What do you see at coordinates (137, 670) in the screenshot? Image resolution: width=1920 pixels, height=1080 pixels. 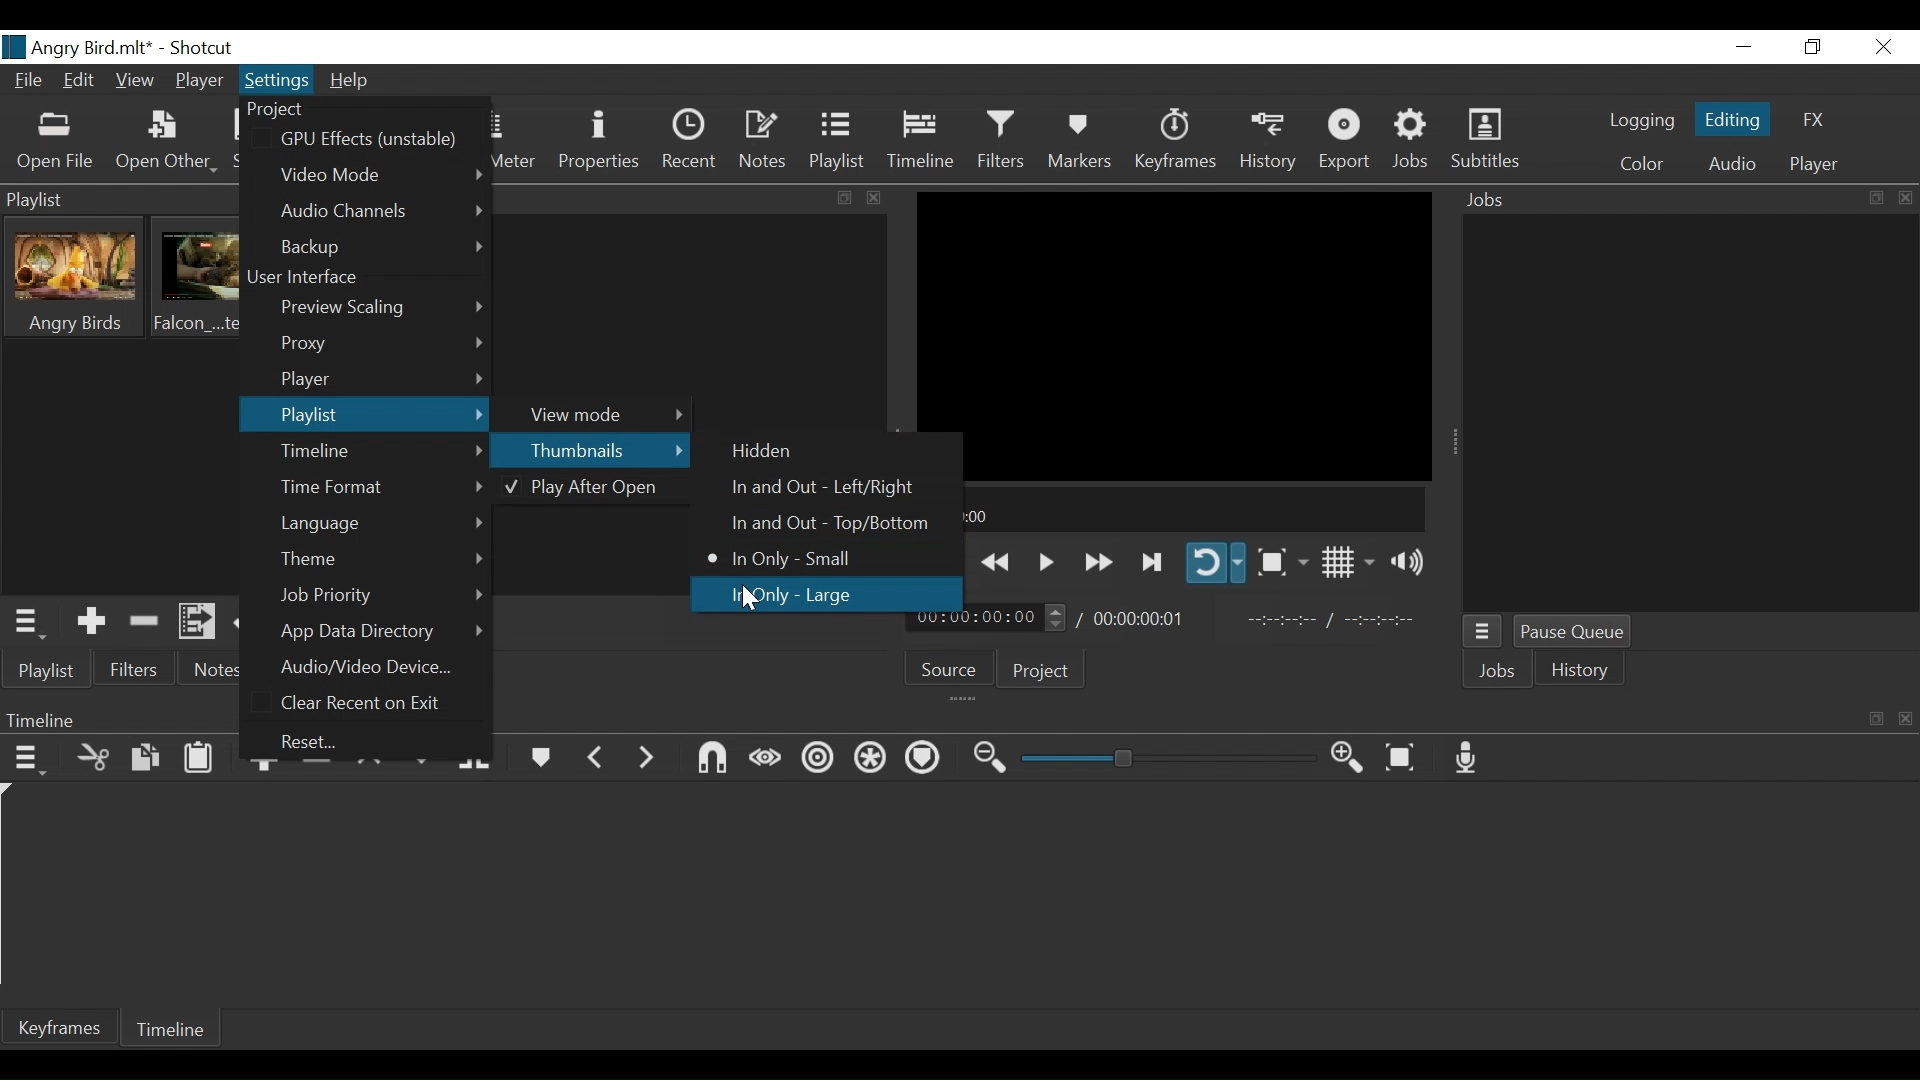 I see `Filters` at bounding box center [137, 670].